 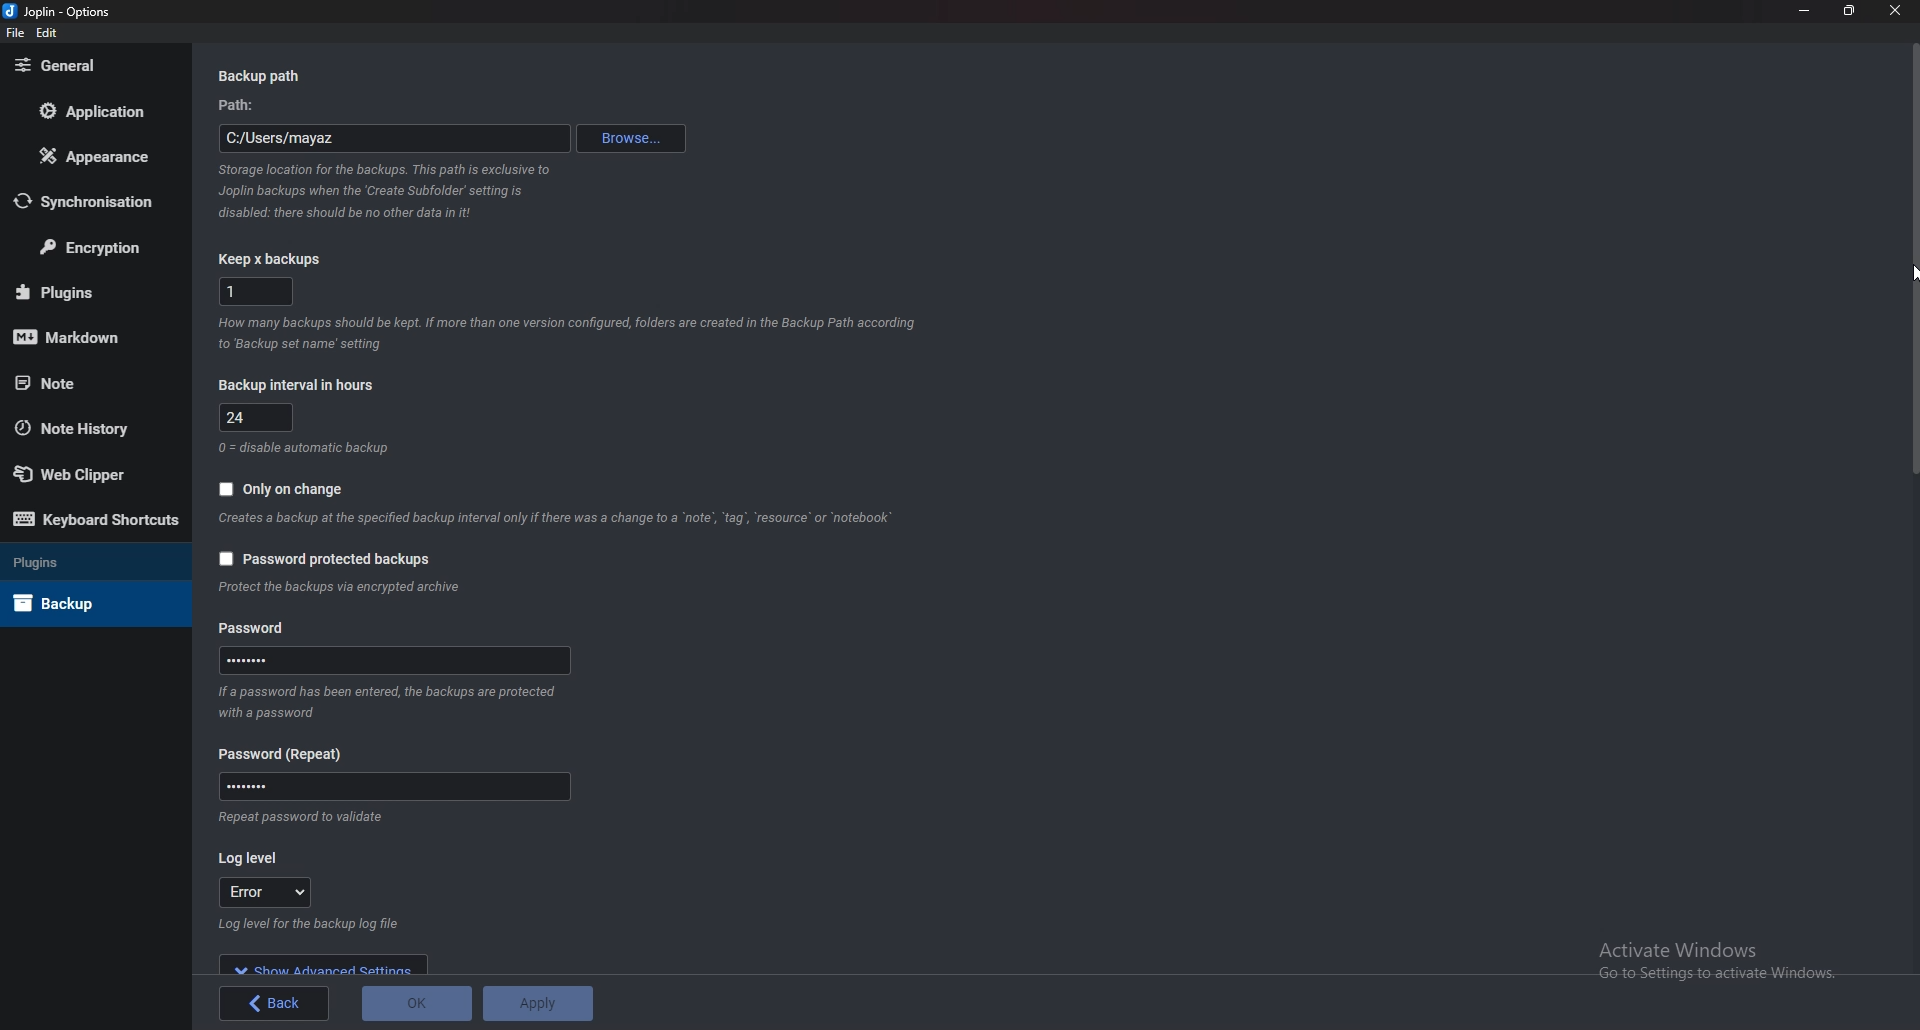 What do you see at coordinates (1915, 500) in the screenshot?
I see `scroll bar` at bounding box center [1915, 500].